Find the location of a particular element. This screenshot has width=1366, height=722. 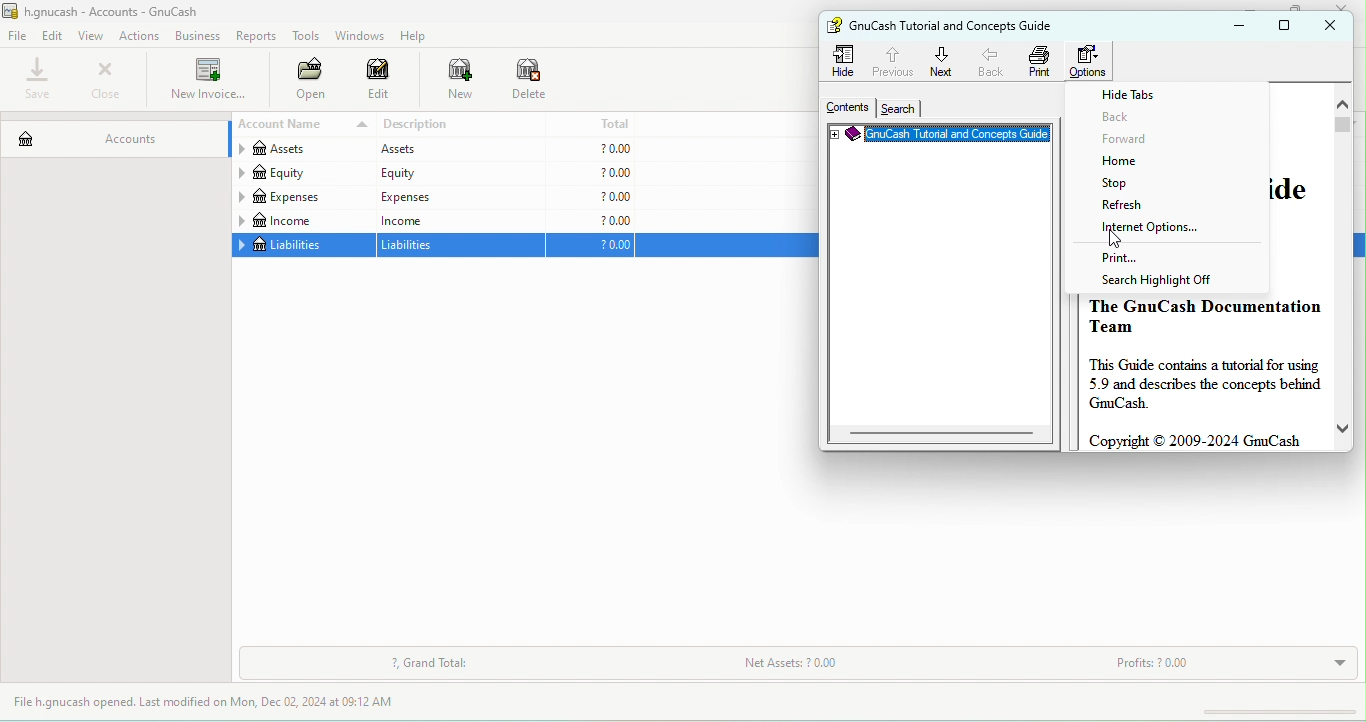

new invoice is located at coordinates (206, 81).